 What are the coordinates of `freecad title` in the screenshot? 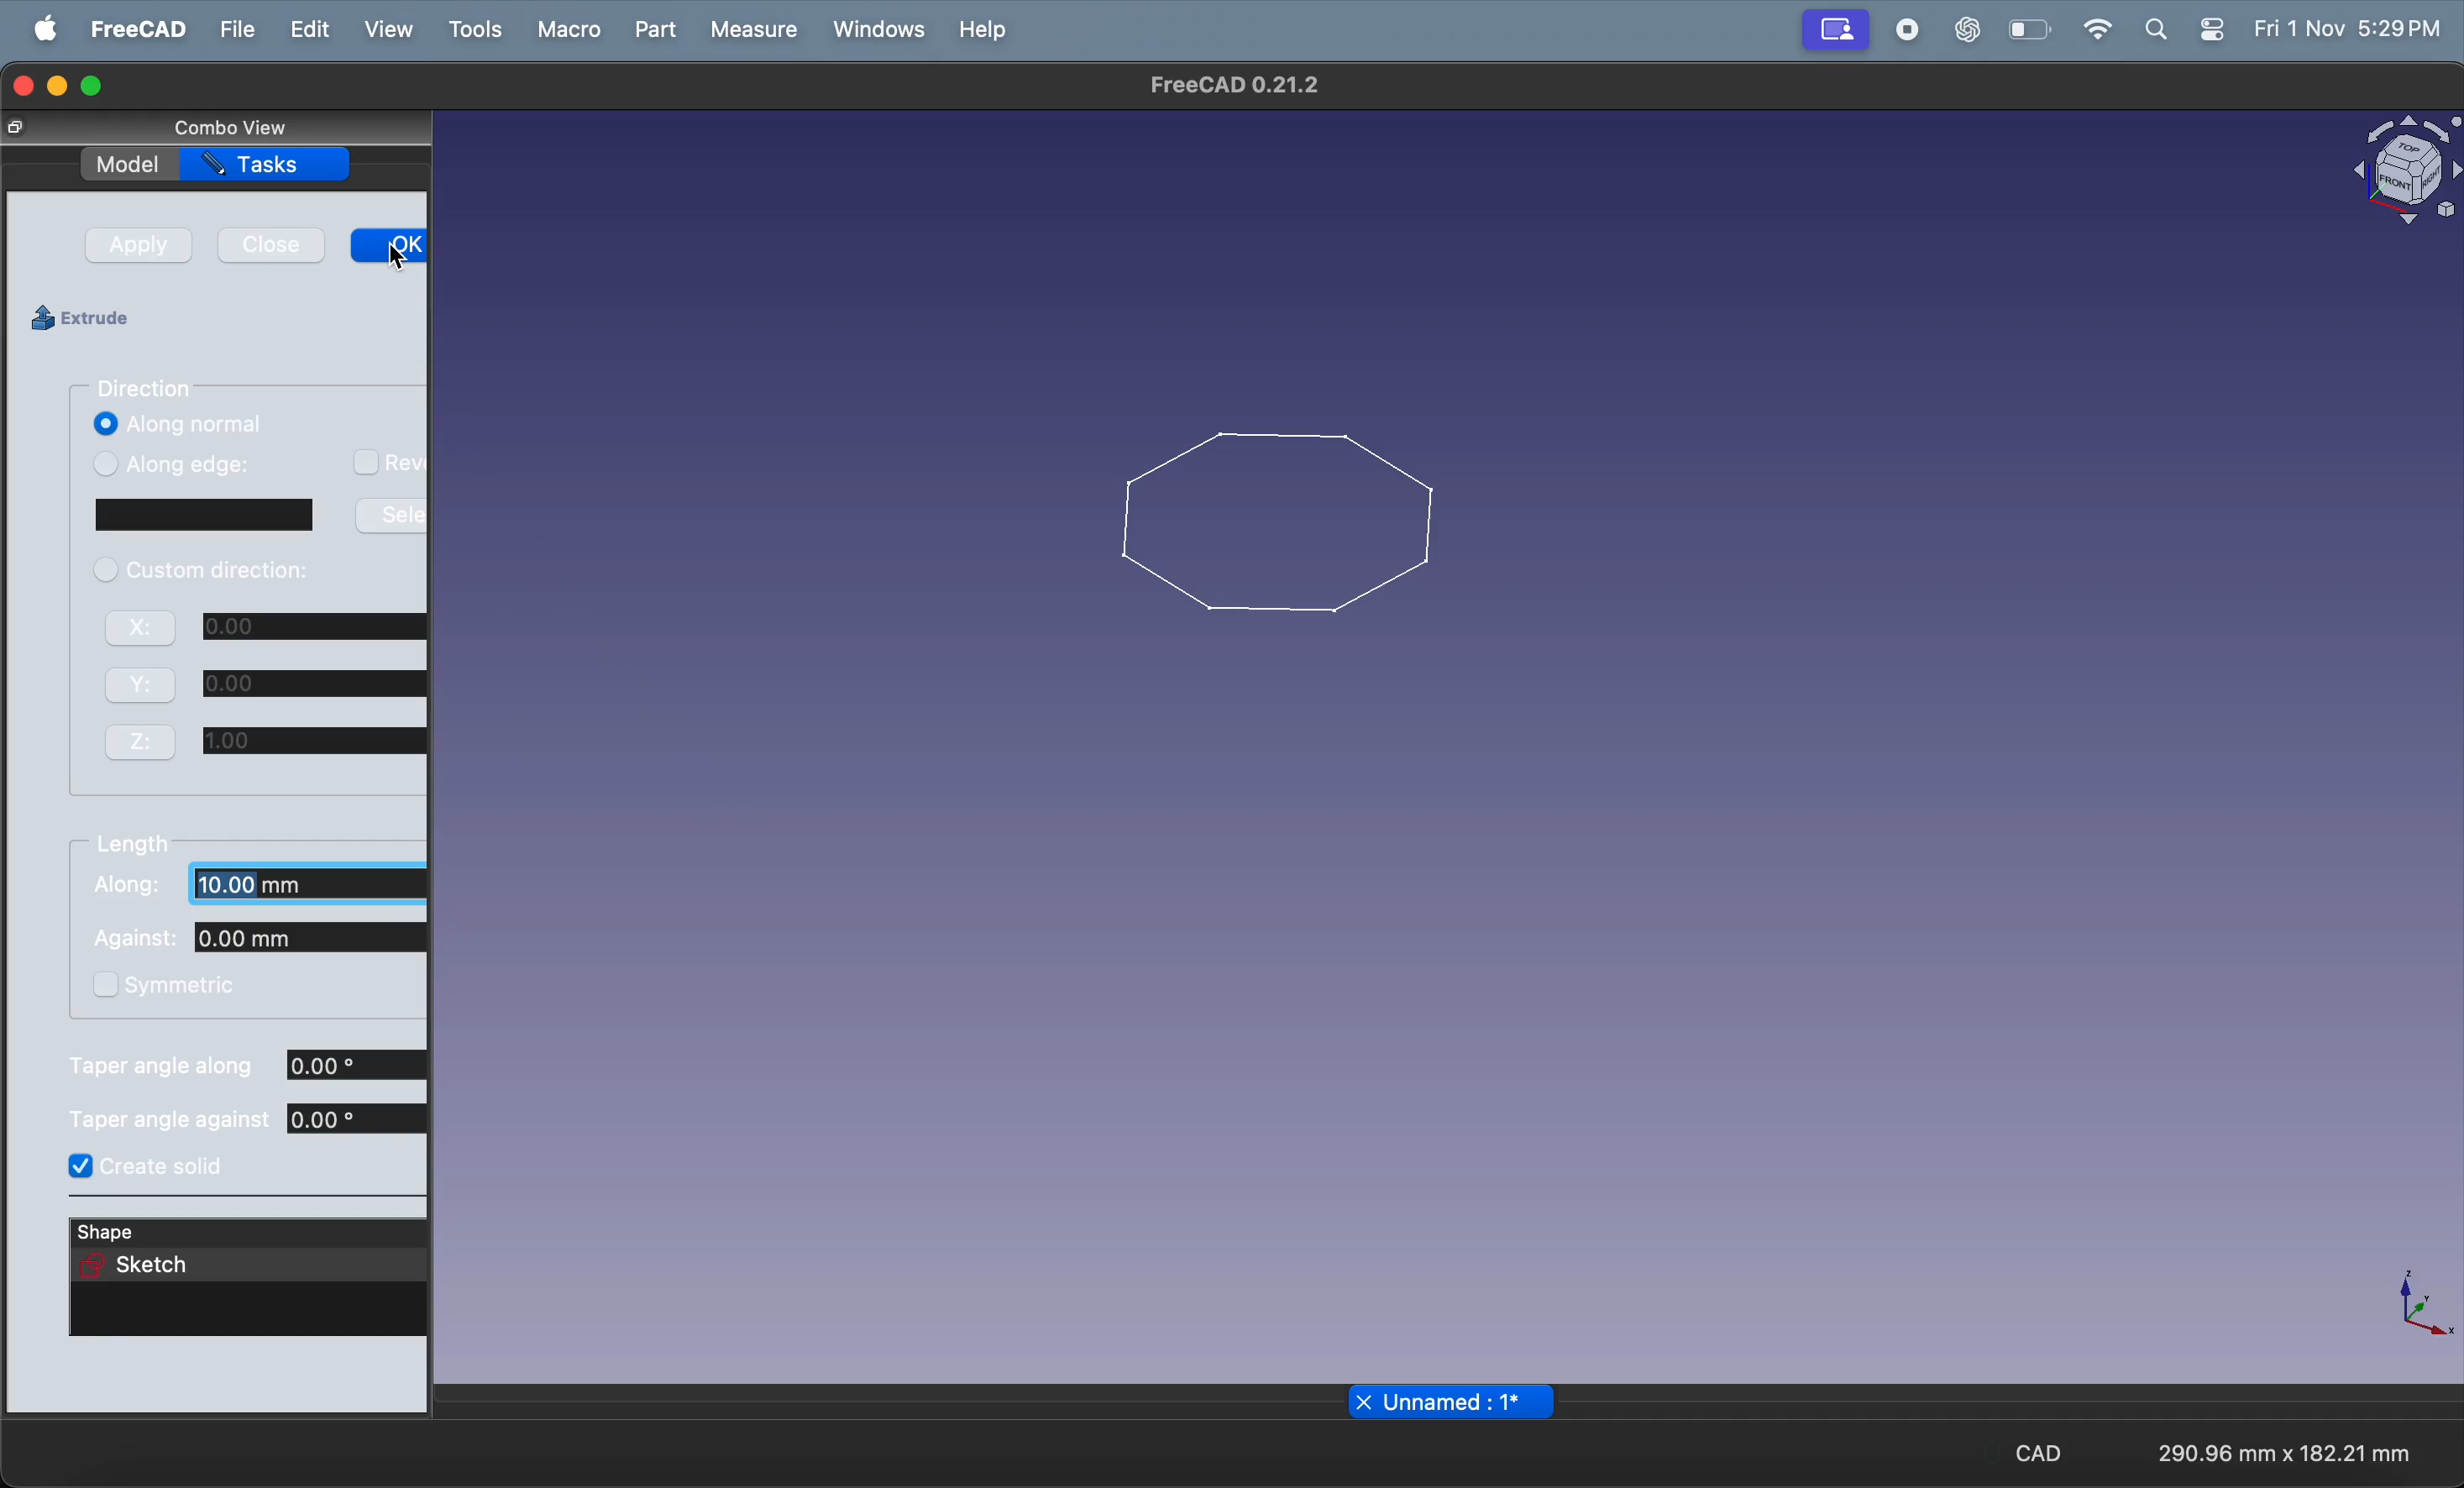 It's located at (1228, 86).